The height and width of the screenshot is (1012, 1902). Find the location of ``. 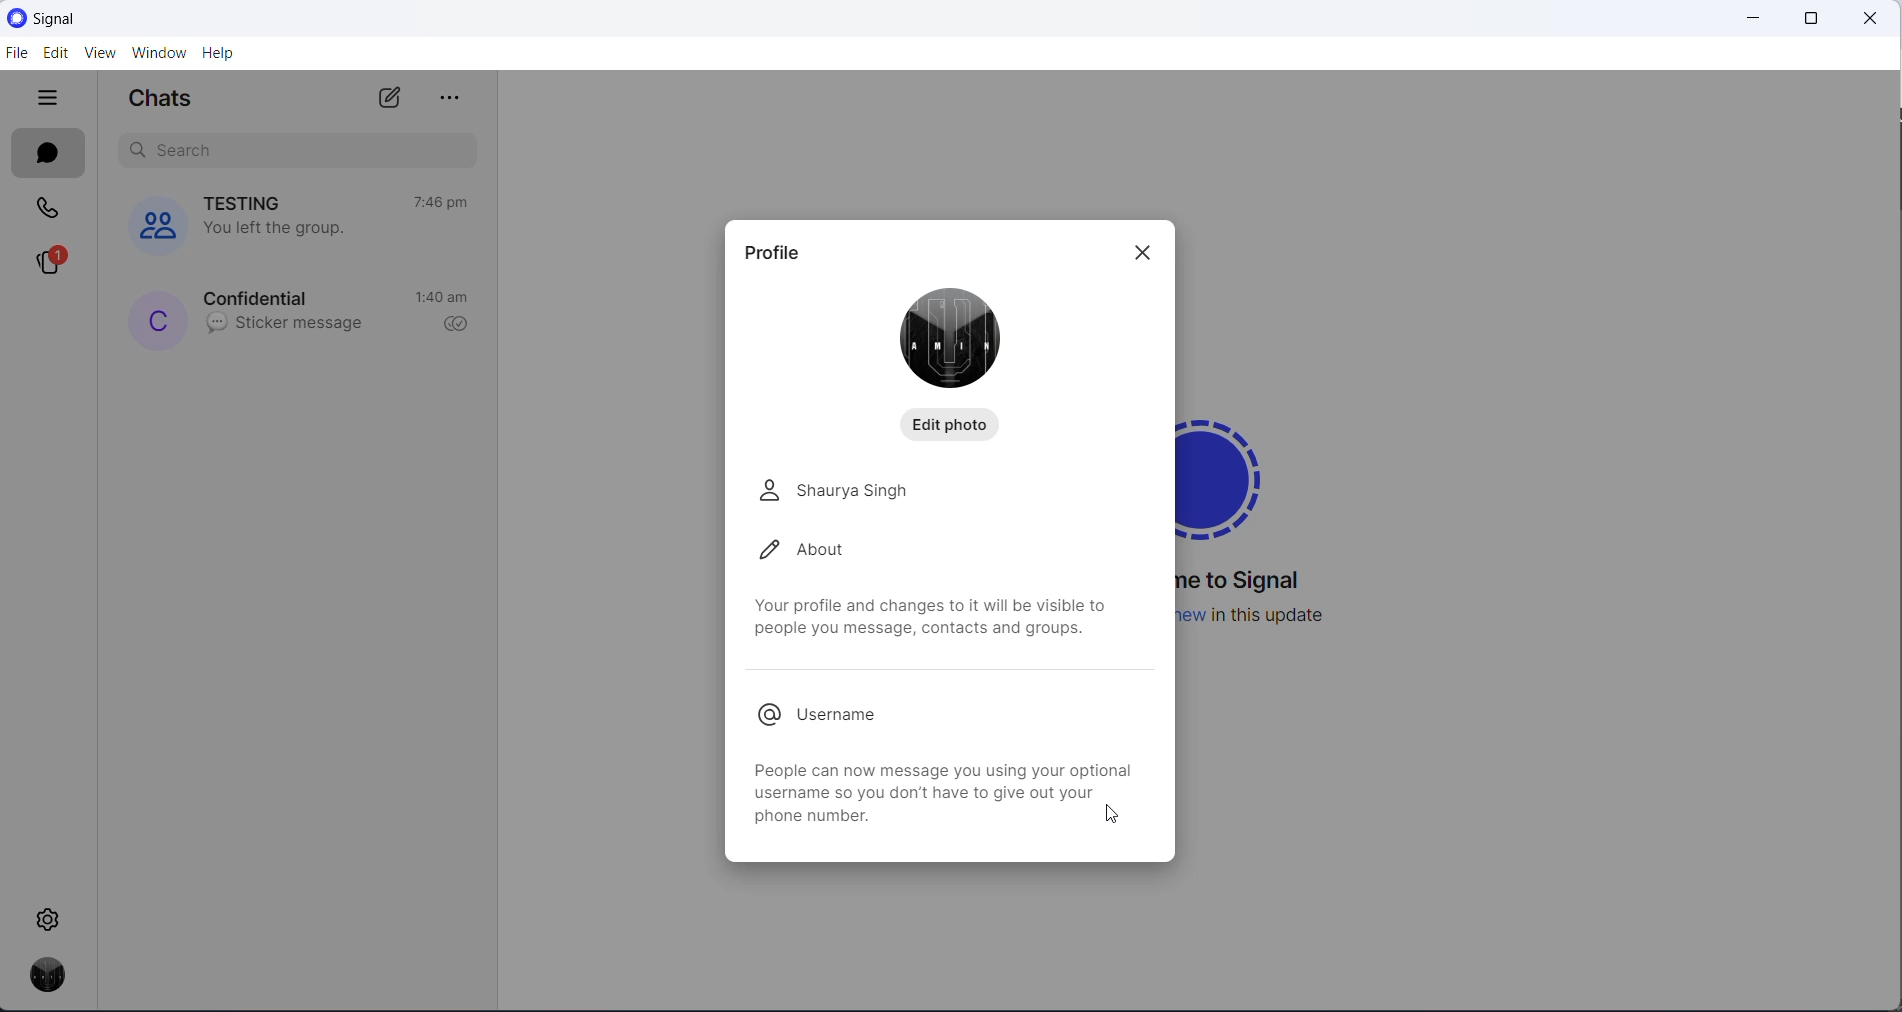

 is located at coordinates (858, 489).